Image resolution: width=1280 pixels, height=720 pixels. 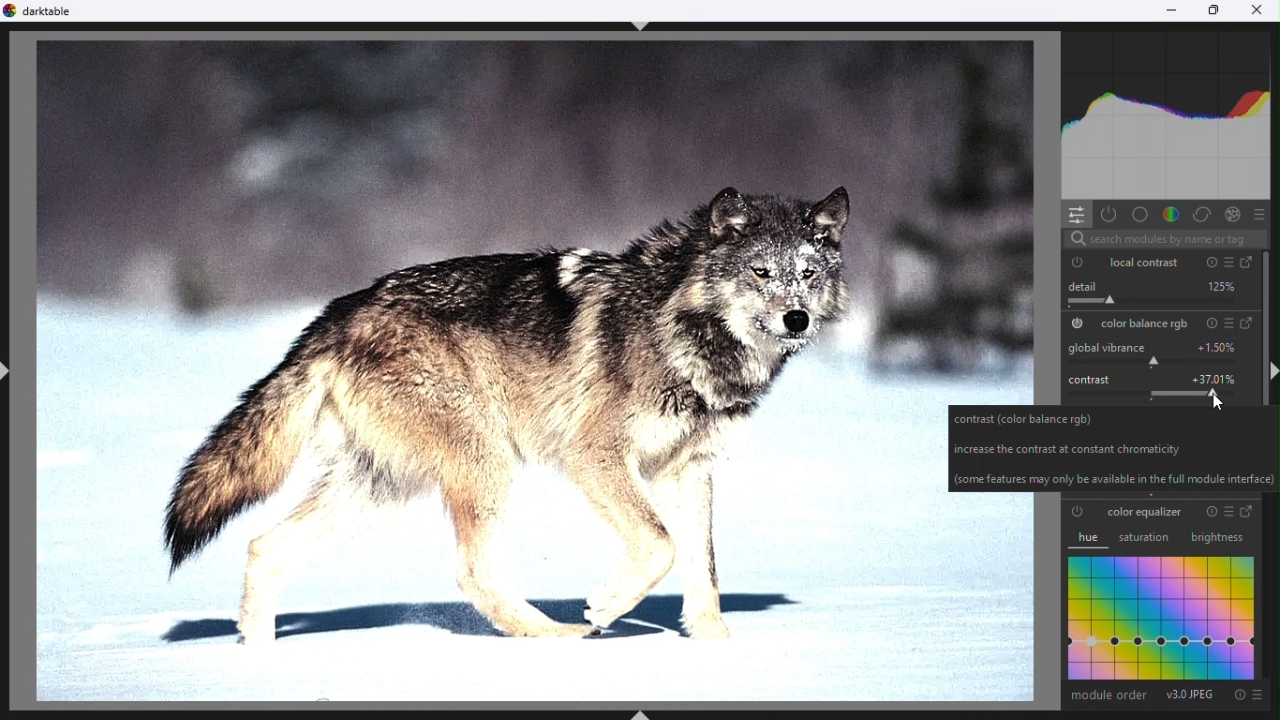 What do you see at coordinates (1227, 261) in the screenshot?
I see `presets` at bounding box center [1227, 261].